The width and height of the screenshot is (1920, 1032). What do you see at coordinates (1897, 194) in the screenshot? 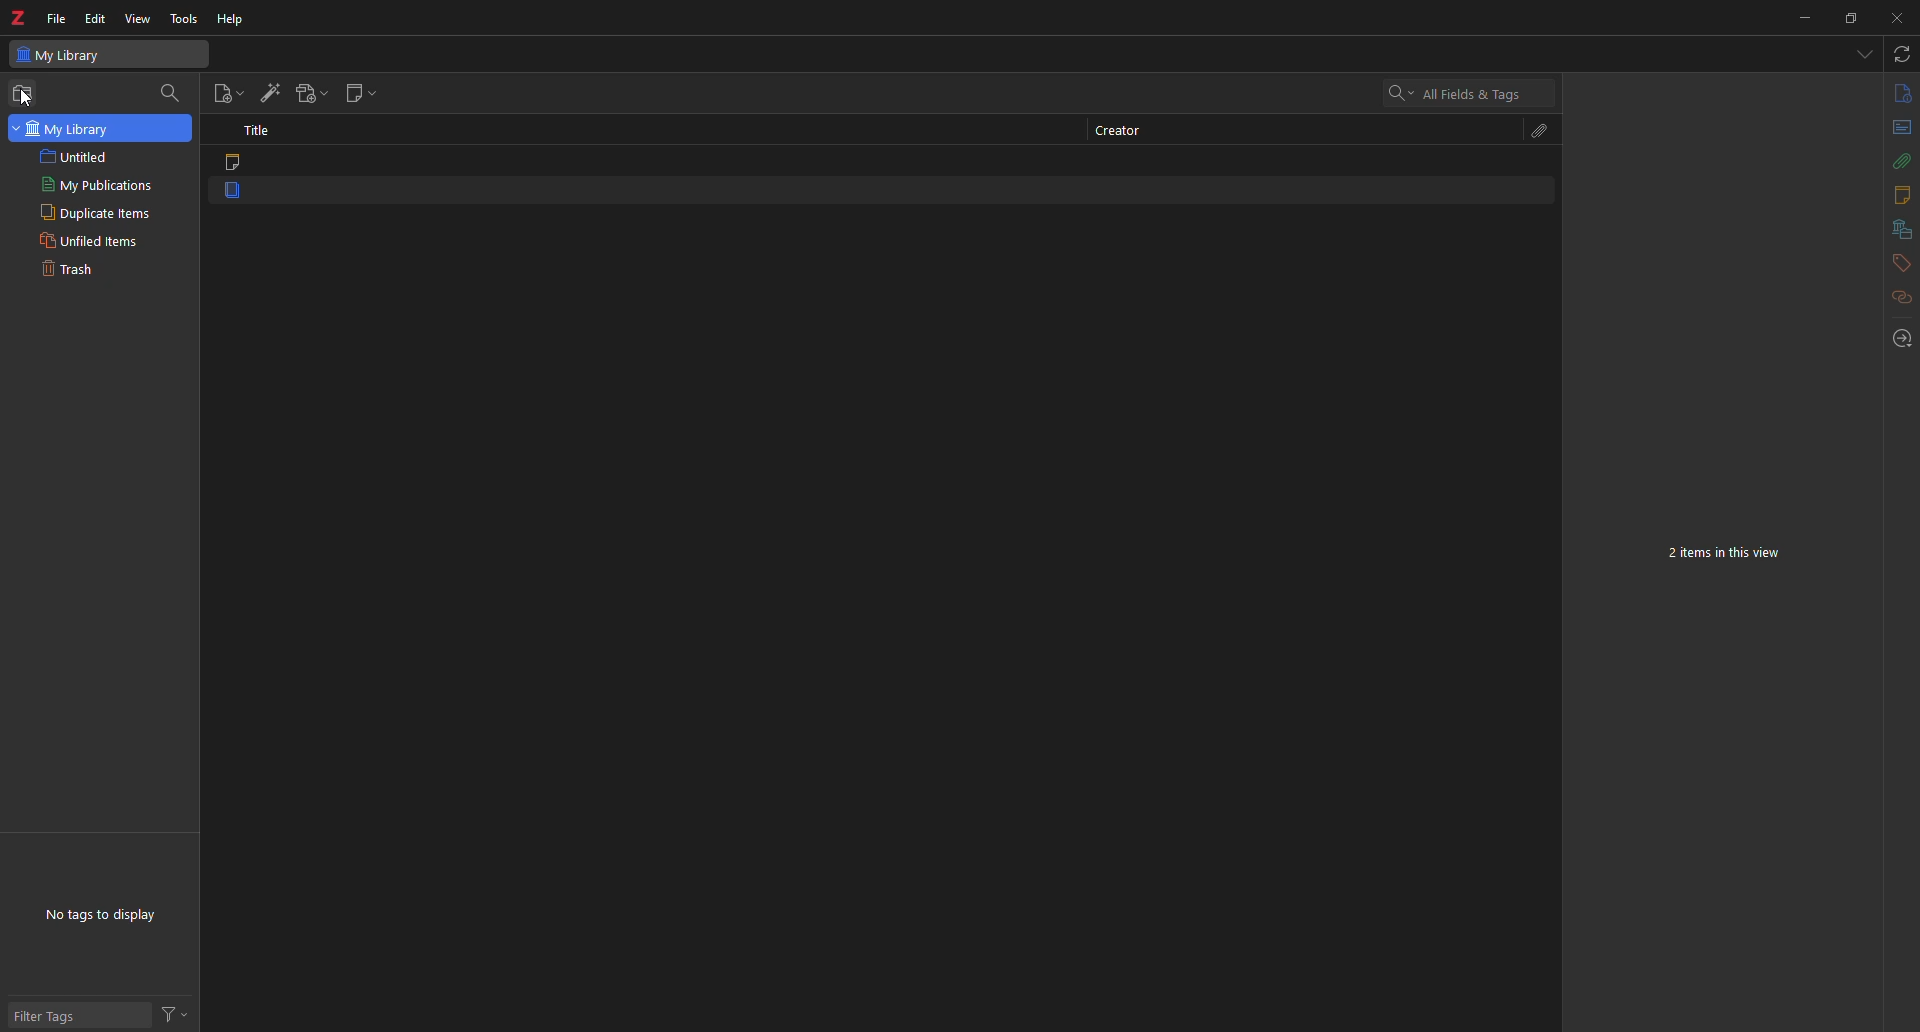
I see `notes` at bounding box center [1897, 194].